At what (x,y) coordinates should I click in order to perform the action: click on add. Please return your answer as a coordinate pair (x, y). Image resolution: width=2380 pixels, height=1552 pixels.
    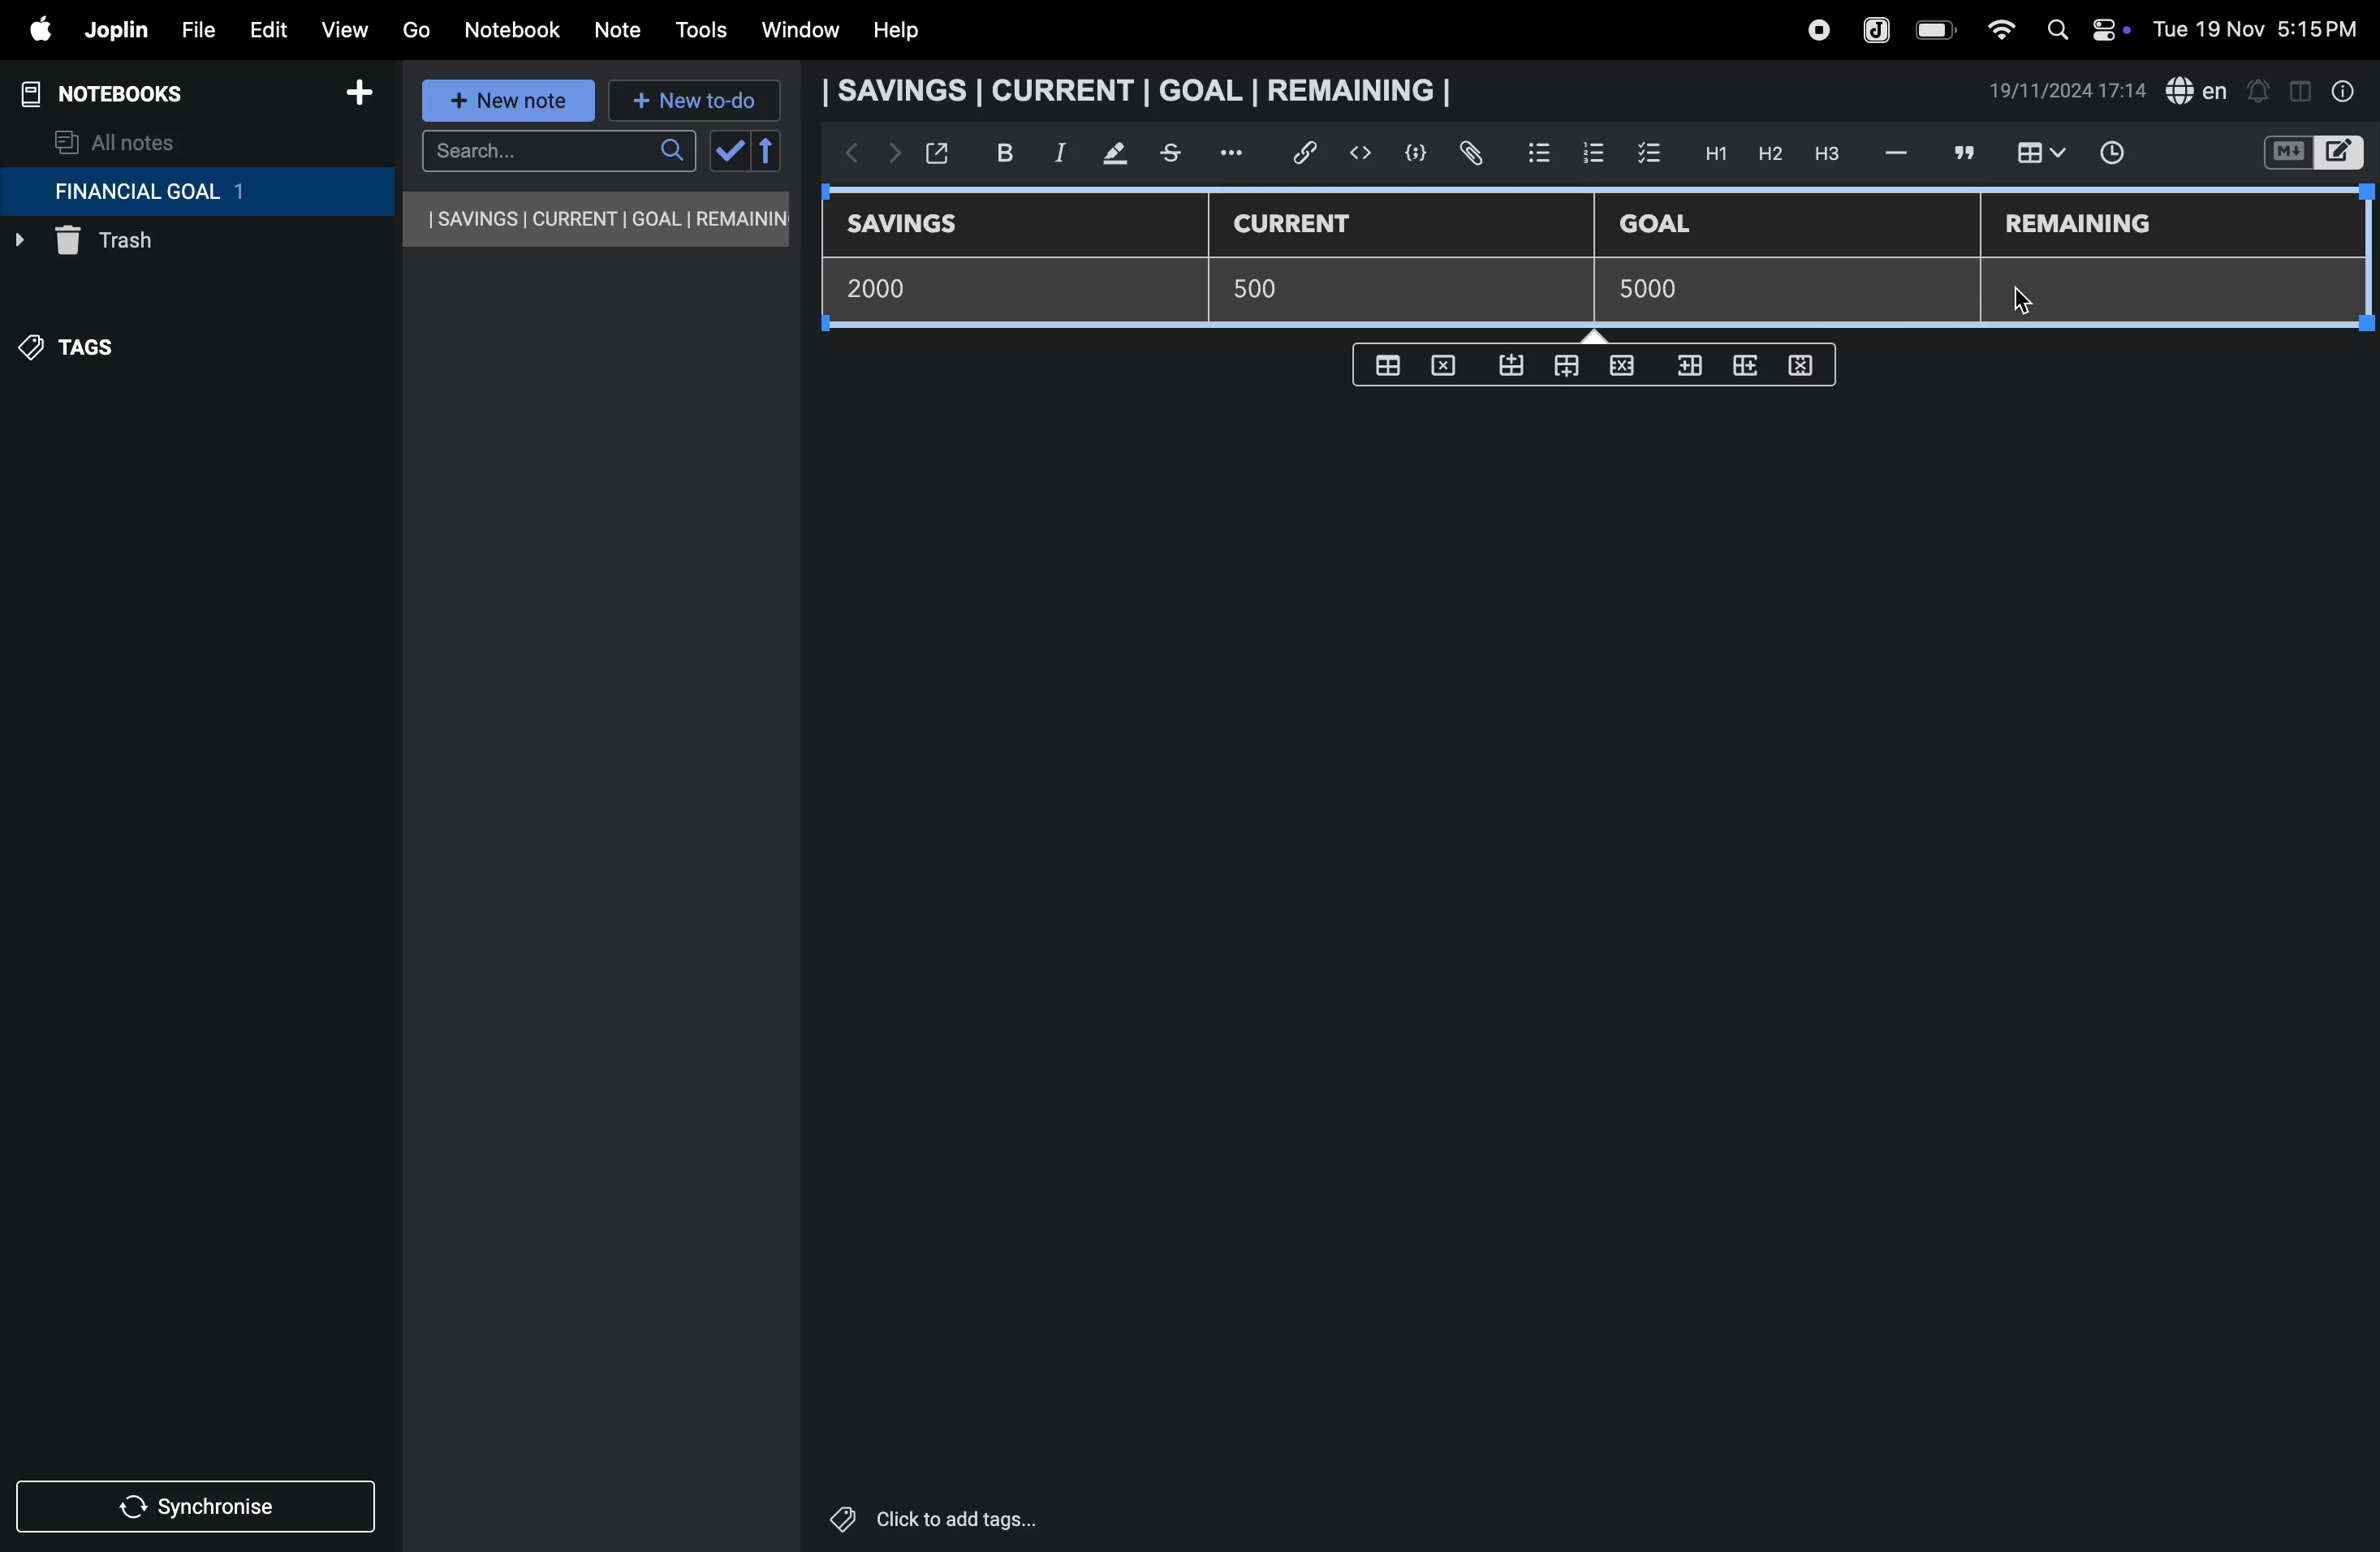
    Looking at the image, I should click on (359, 96).